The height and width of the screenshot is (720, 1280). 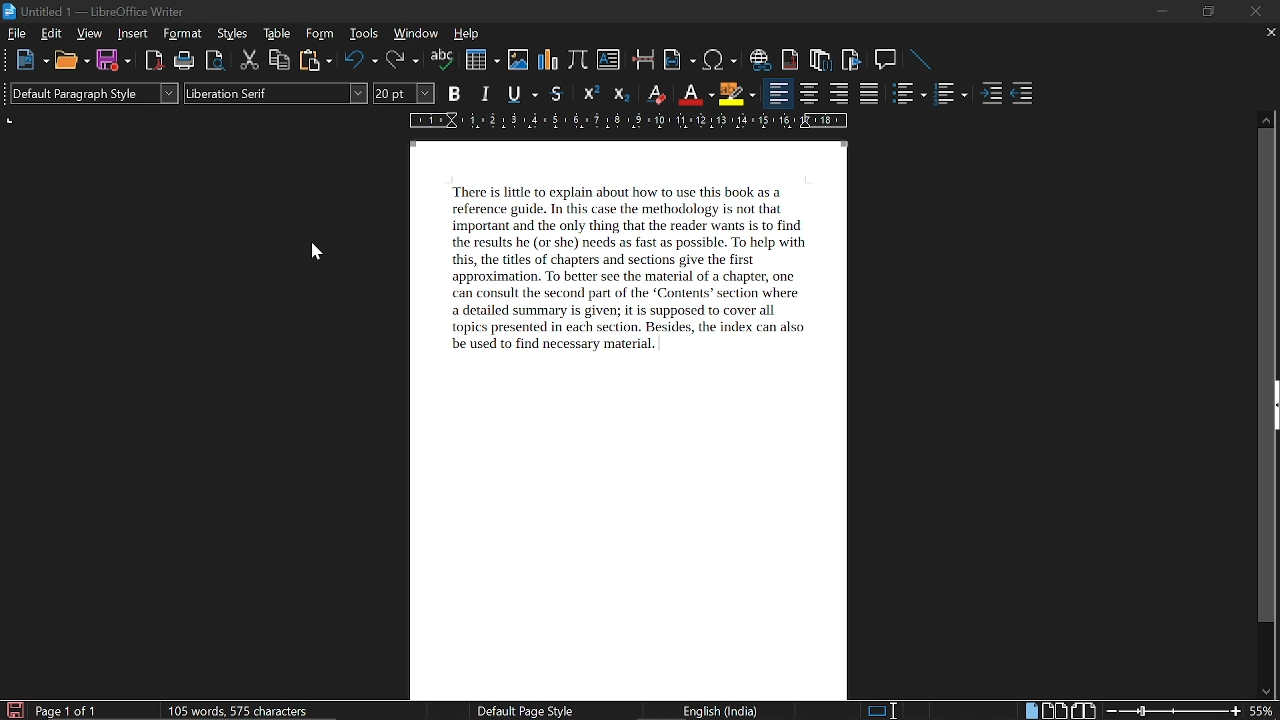 What do you see at coordinates (922, 60) in the screenshot?
I see `line` at bounding box center [922, 60].